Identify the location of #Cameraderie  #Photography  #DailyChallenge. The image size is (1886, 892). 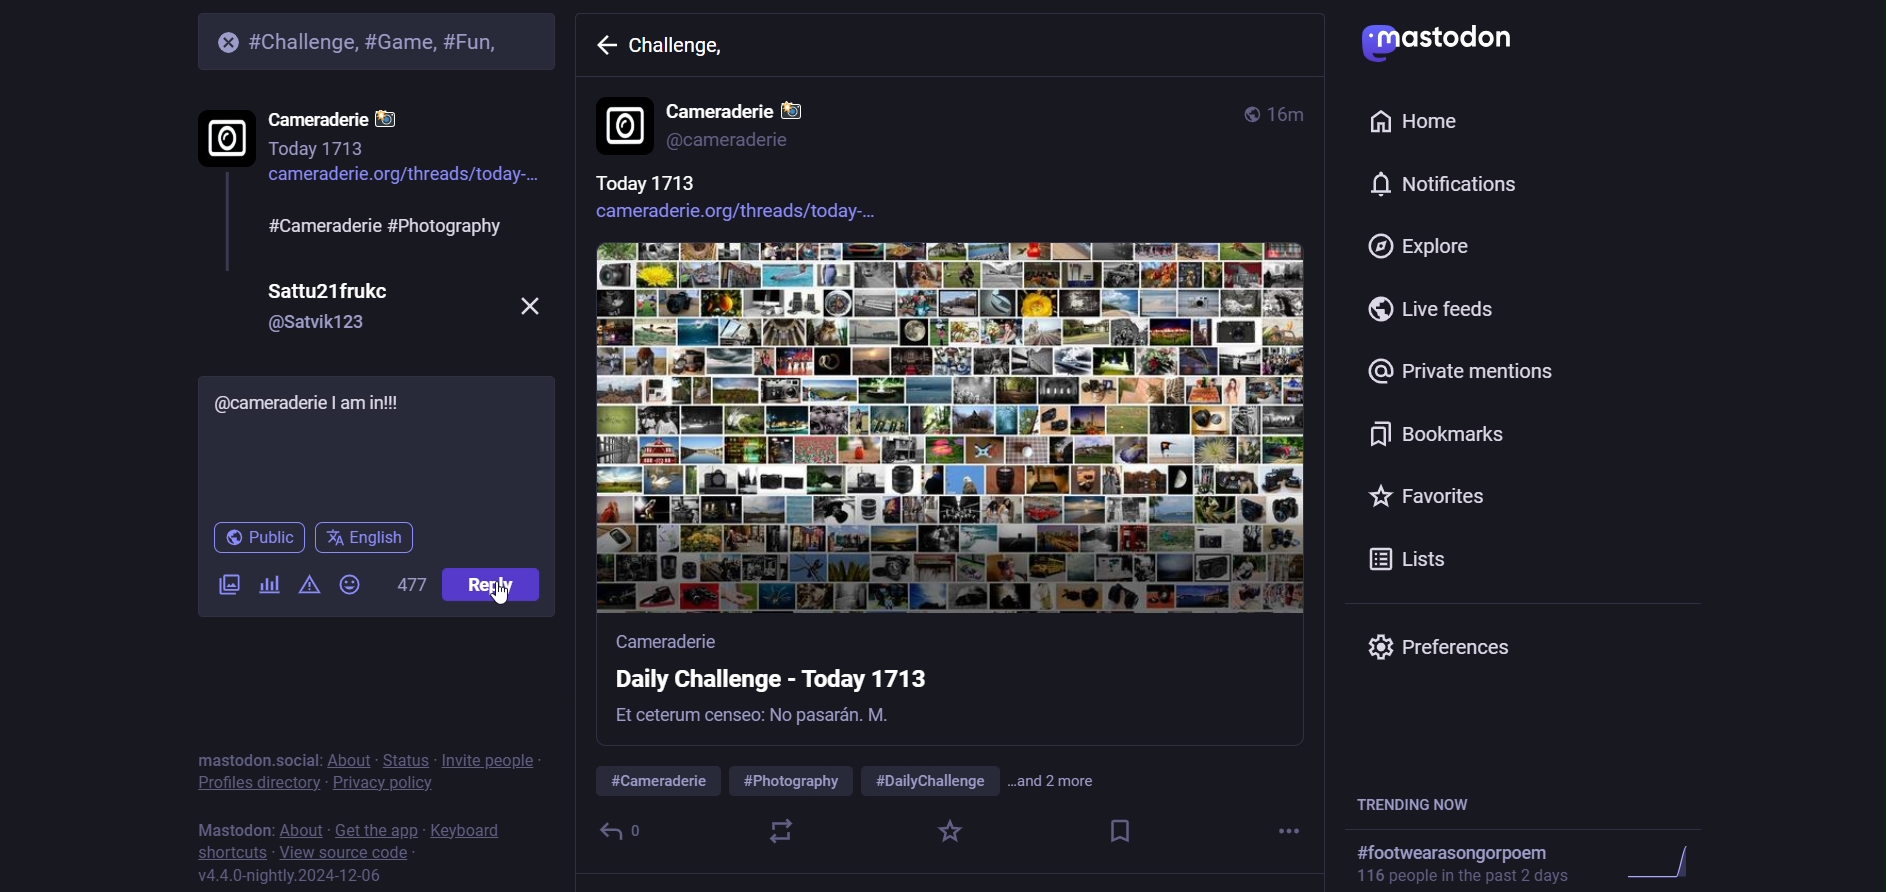
(792, 773).